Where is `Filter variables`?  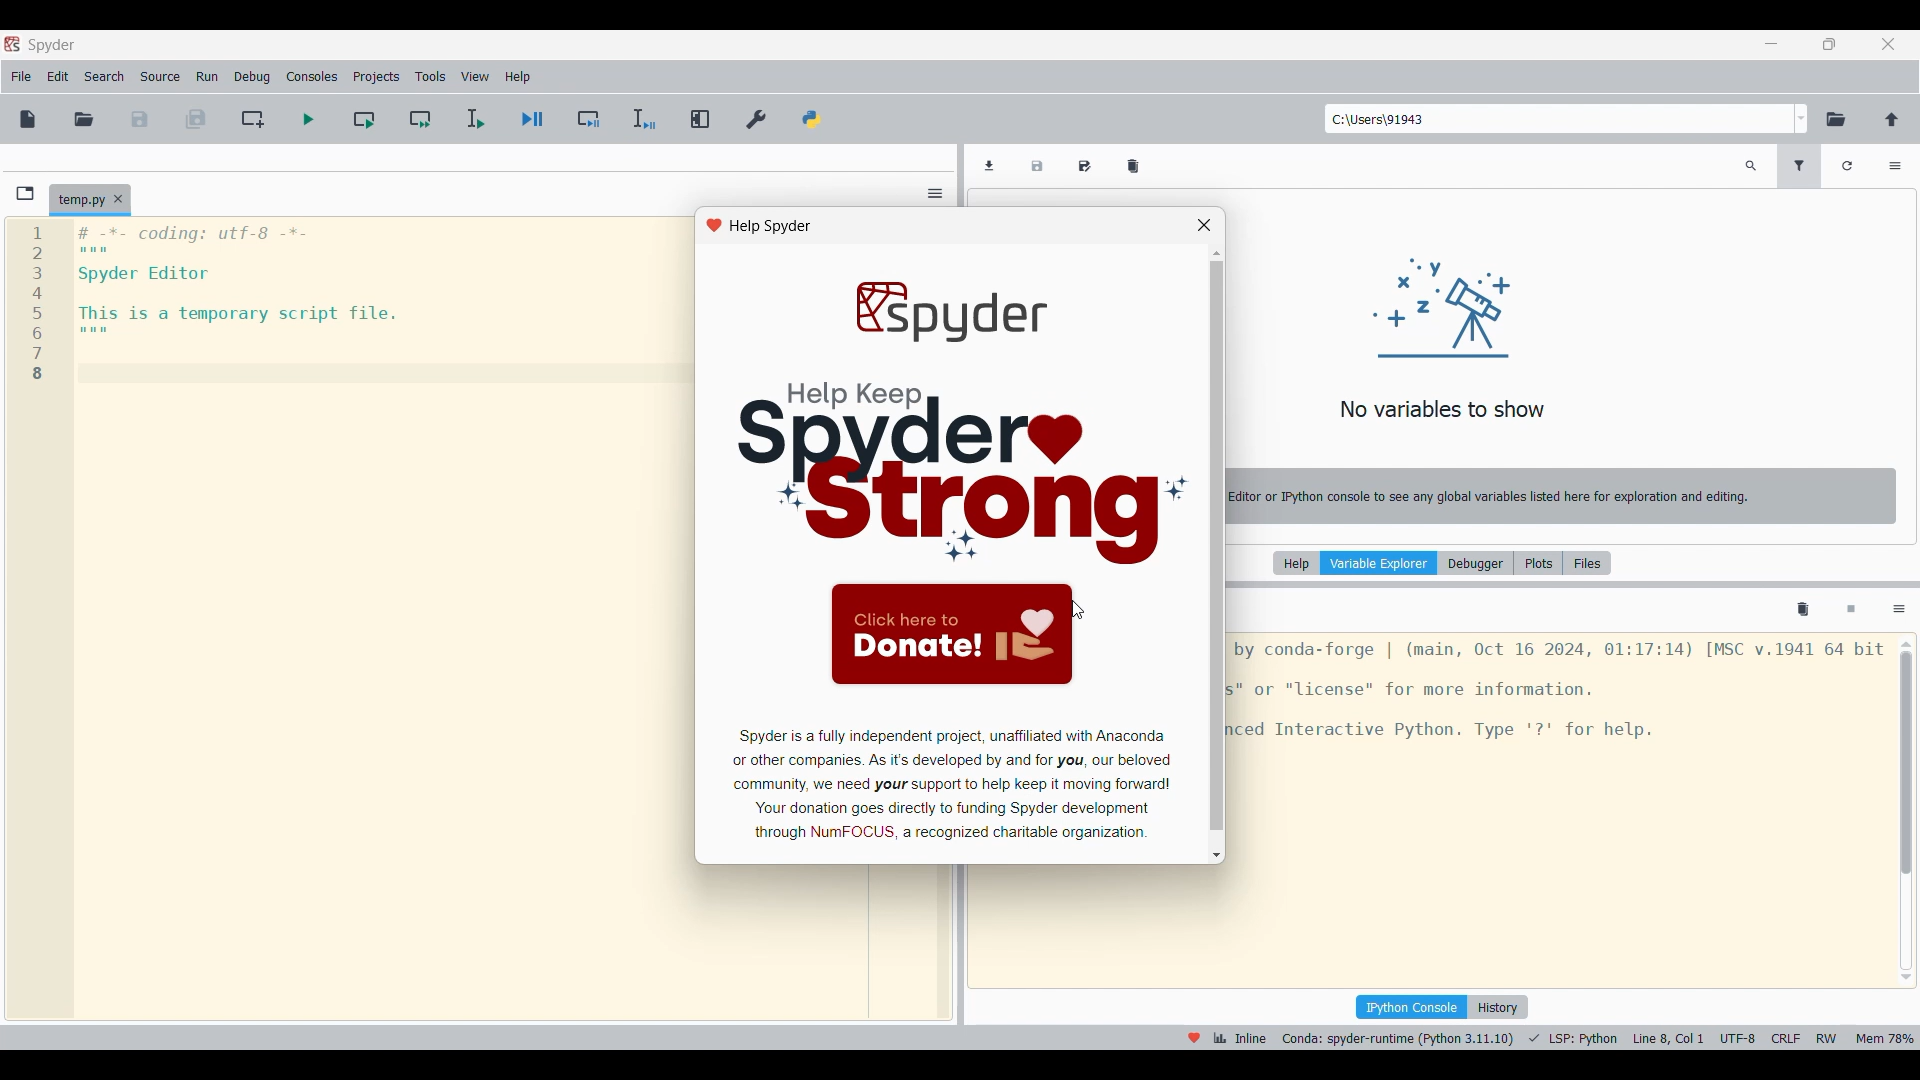
Filter variables is located at coordinates (1799, 166).